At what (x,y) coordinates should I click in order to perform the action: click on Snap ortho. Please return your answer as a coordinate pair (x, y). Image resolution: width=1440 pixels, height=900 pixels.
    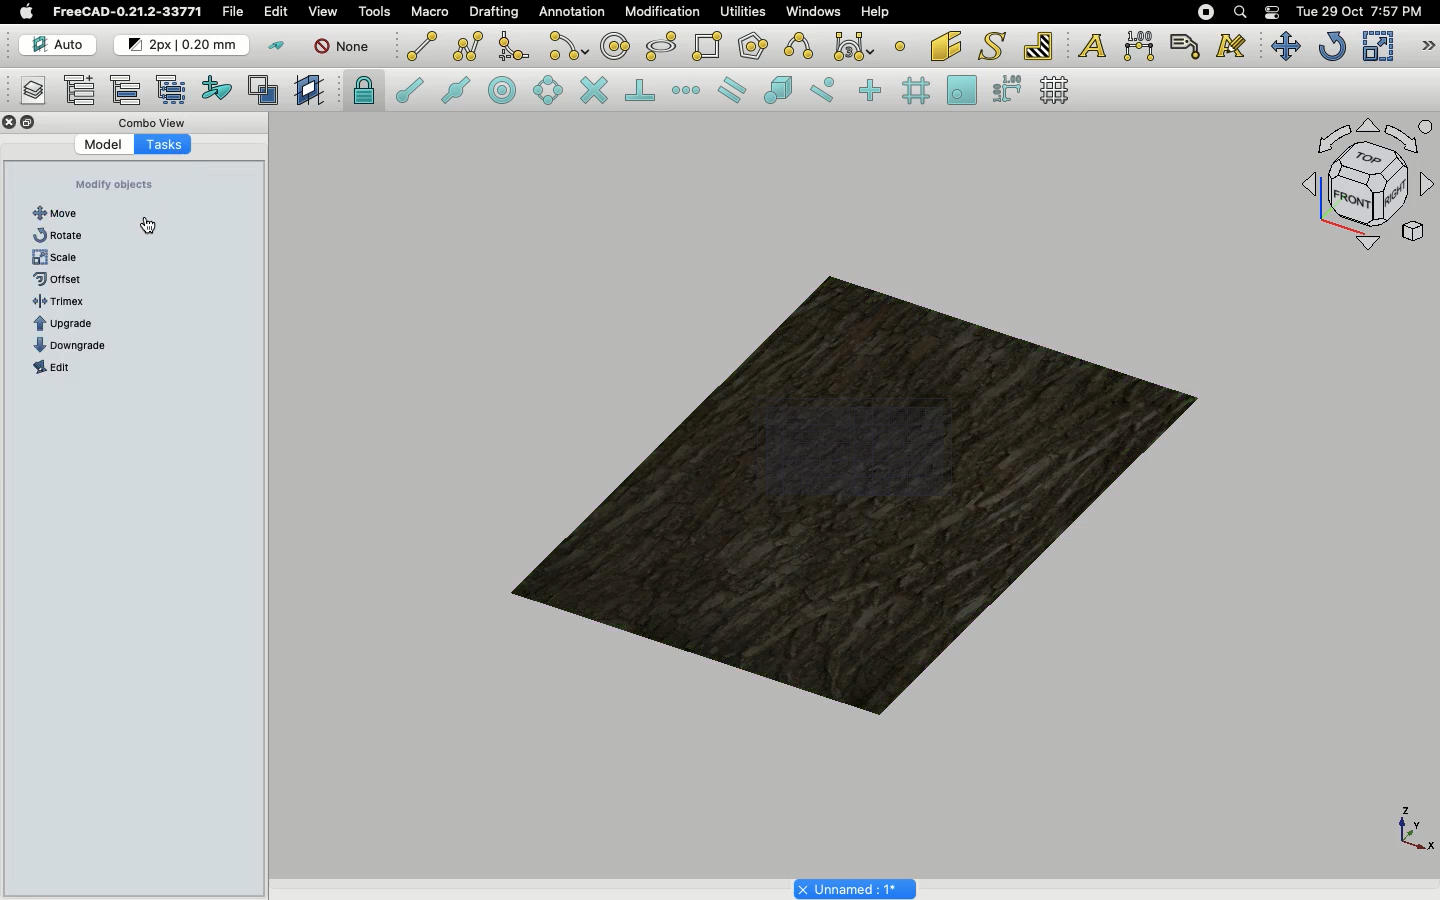
    Looking at the image, I should click on (873, 92).